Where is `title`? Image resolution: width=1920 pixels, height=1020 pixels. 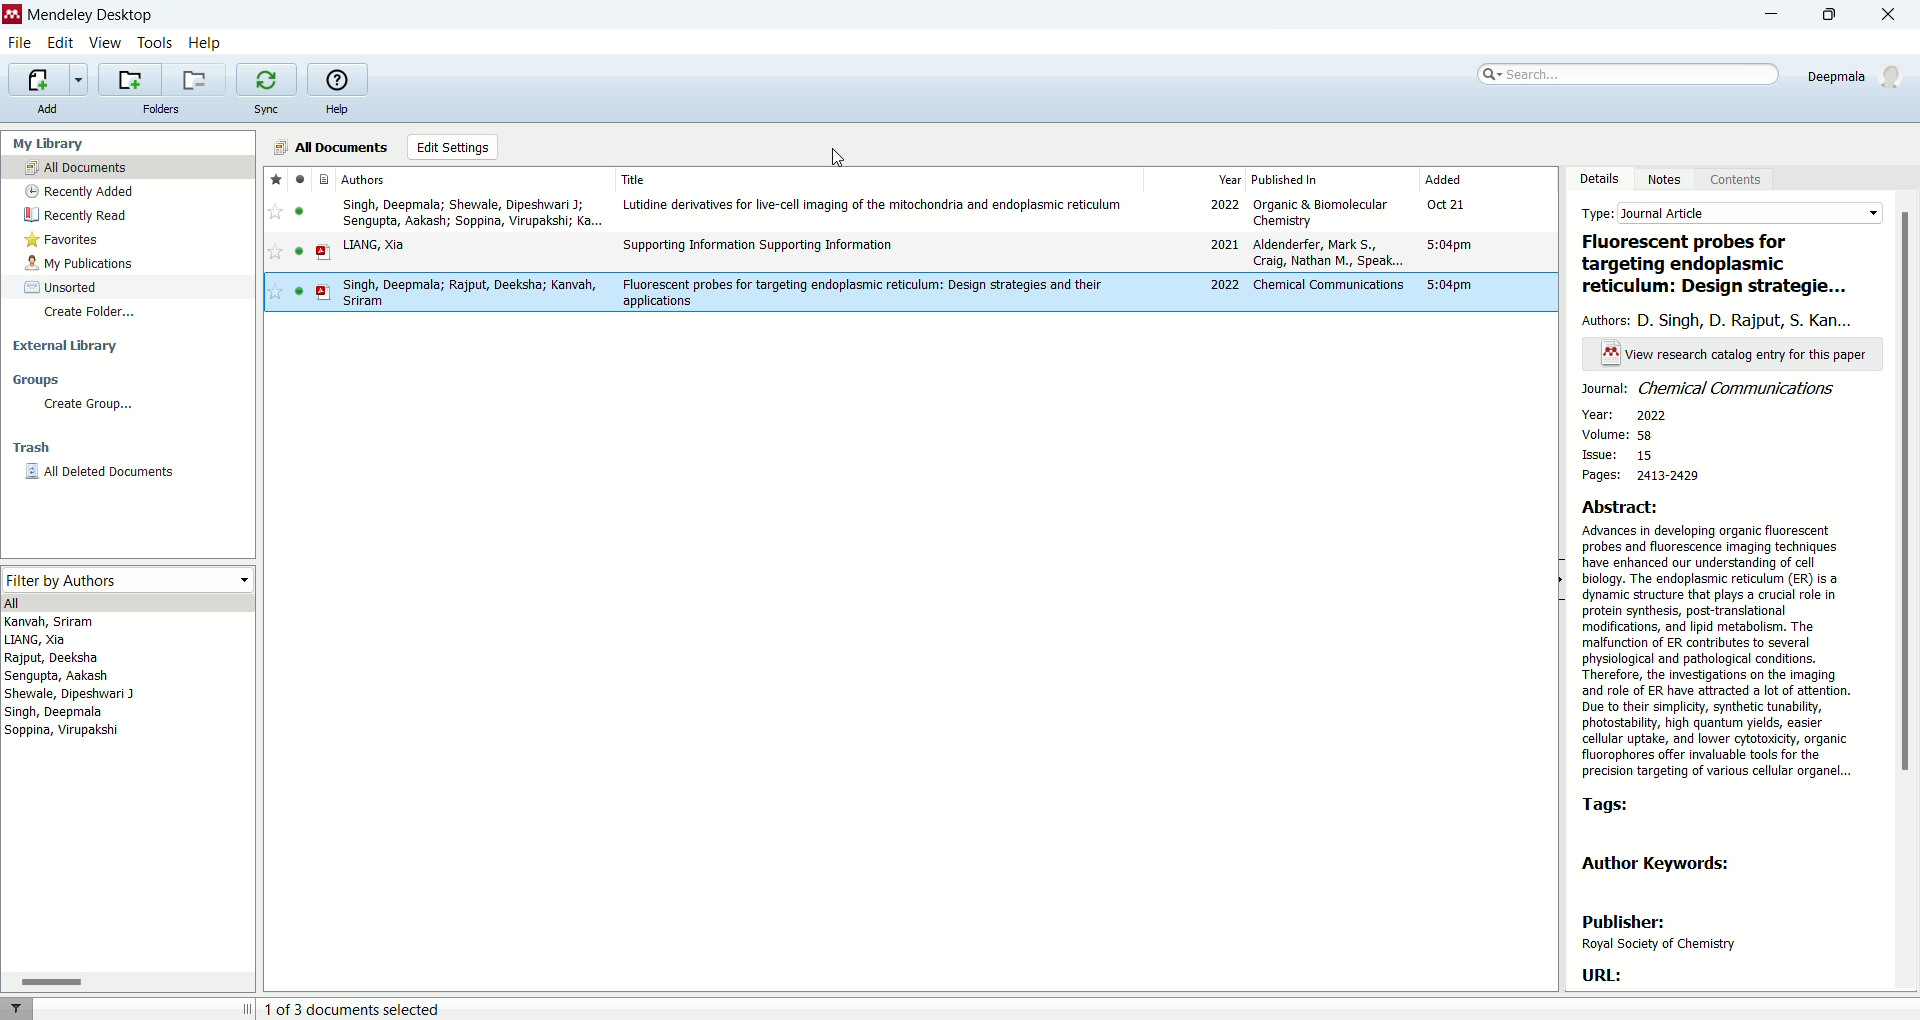
title is located at coordinates (1720, 265).